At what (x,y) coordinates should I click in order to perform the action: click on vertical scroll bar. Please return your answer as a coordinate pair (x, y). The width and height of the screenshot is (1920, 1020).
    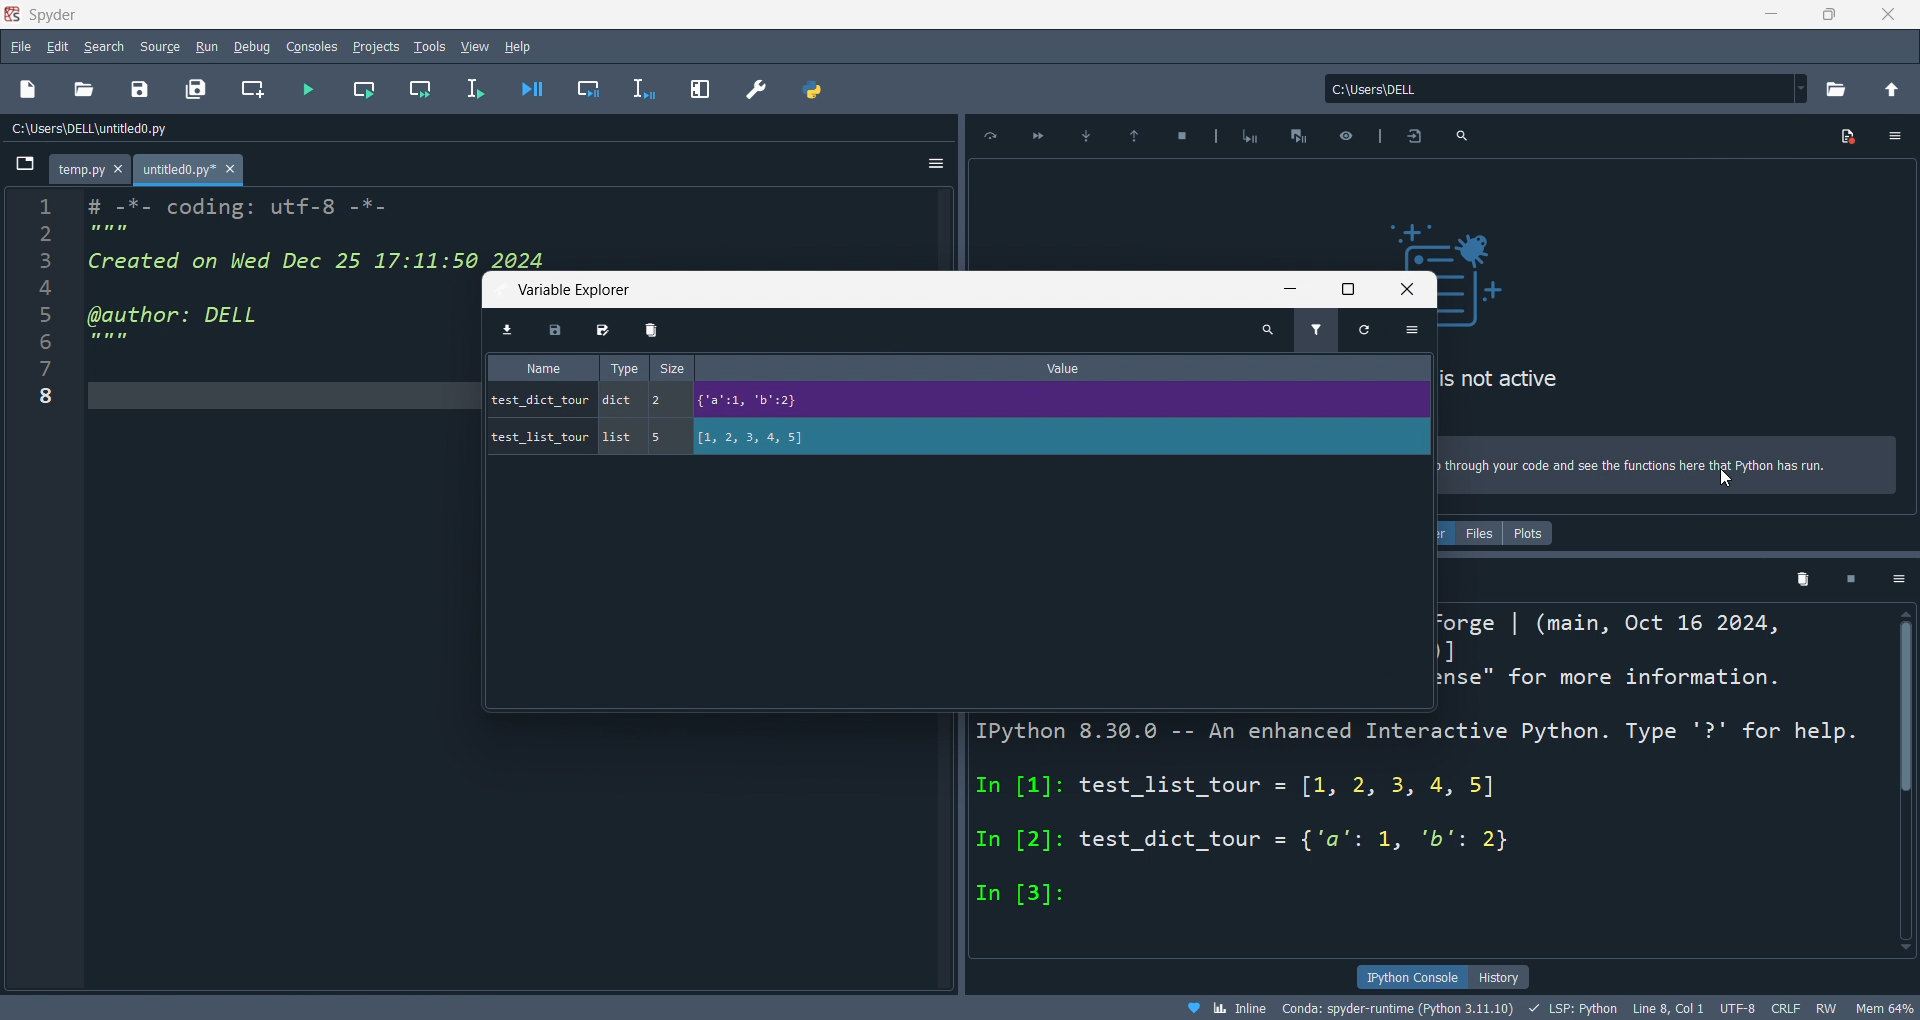
    Looking at the image, I should click on (1908, 775).